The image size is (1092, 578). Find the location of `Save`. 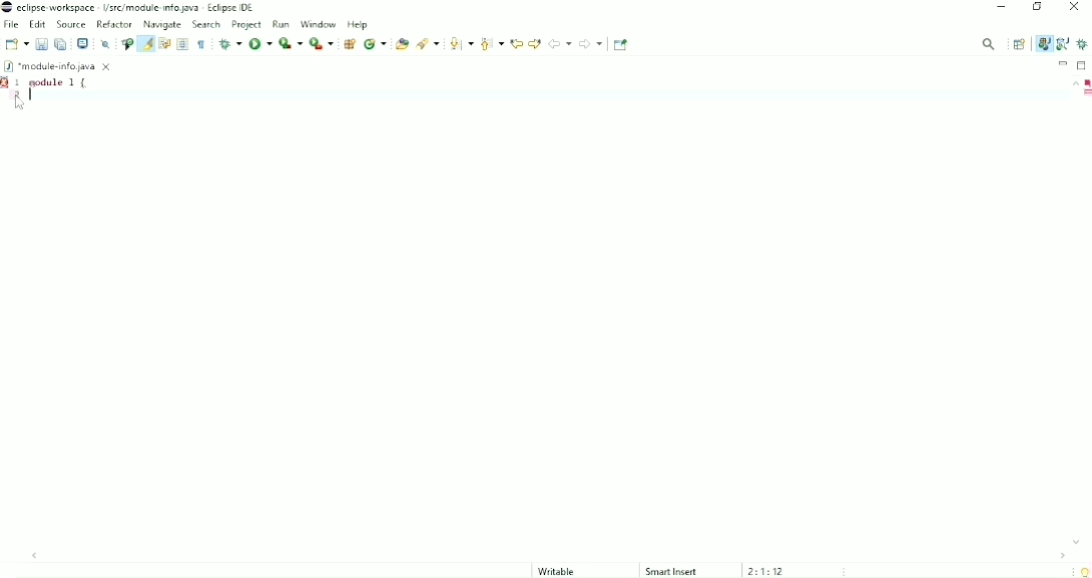

Save is located at coordinates (41, 44).